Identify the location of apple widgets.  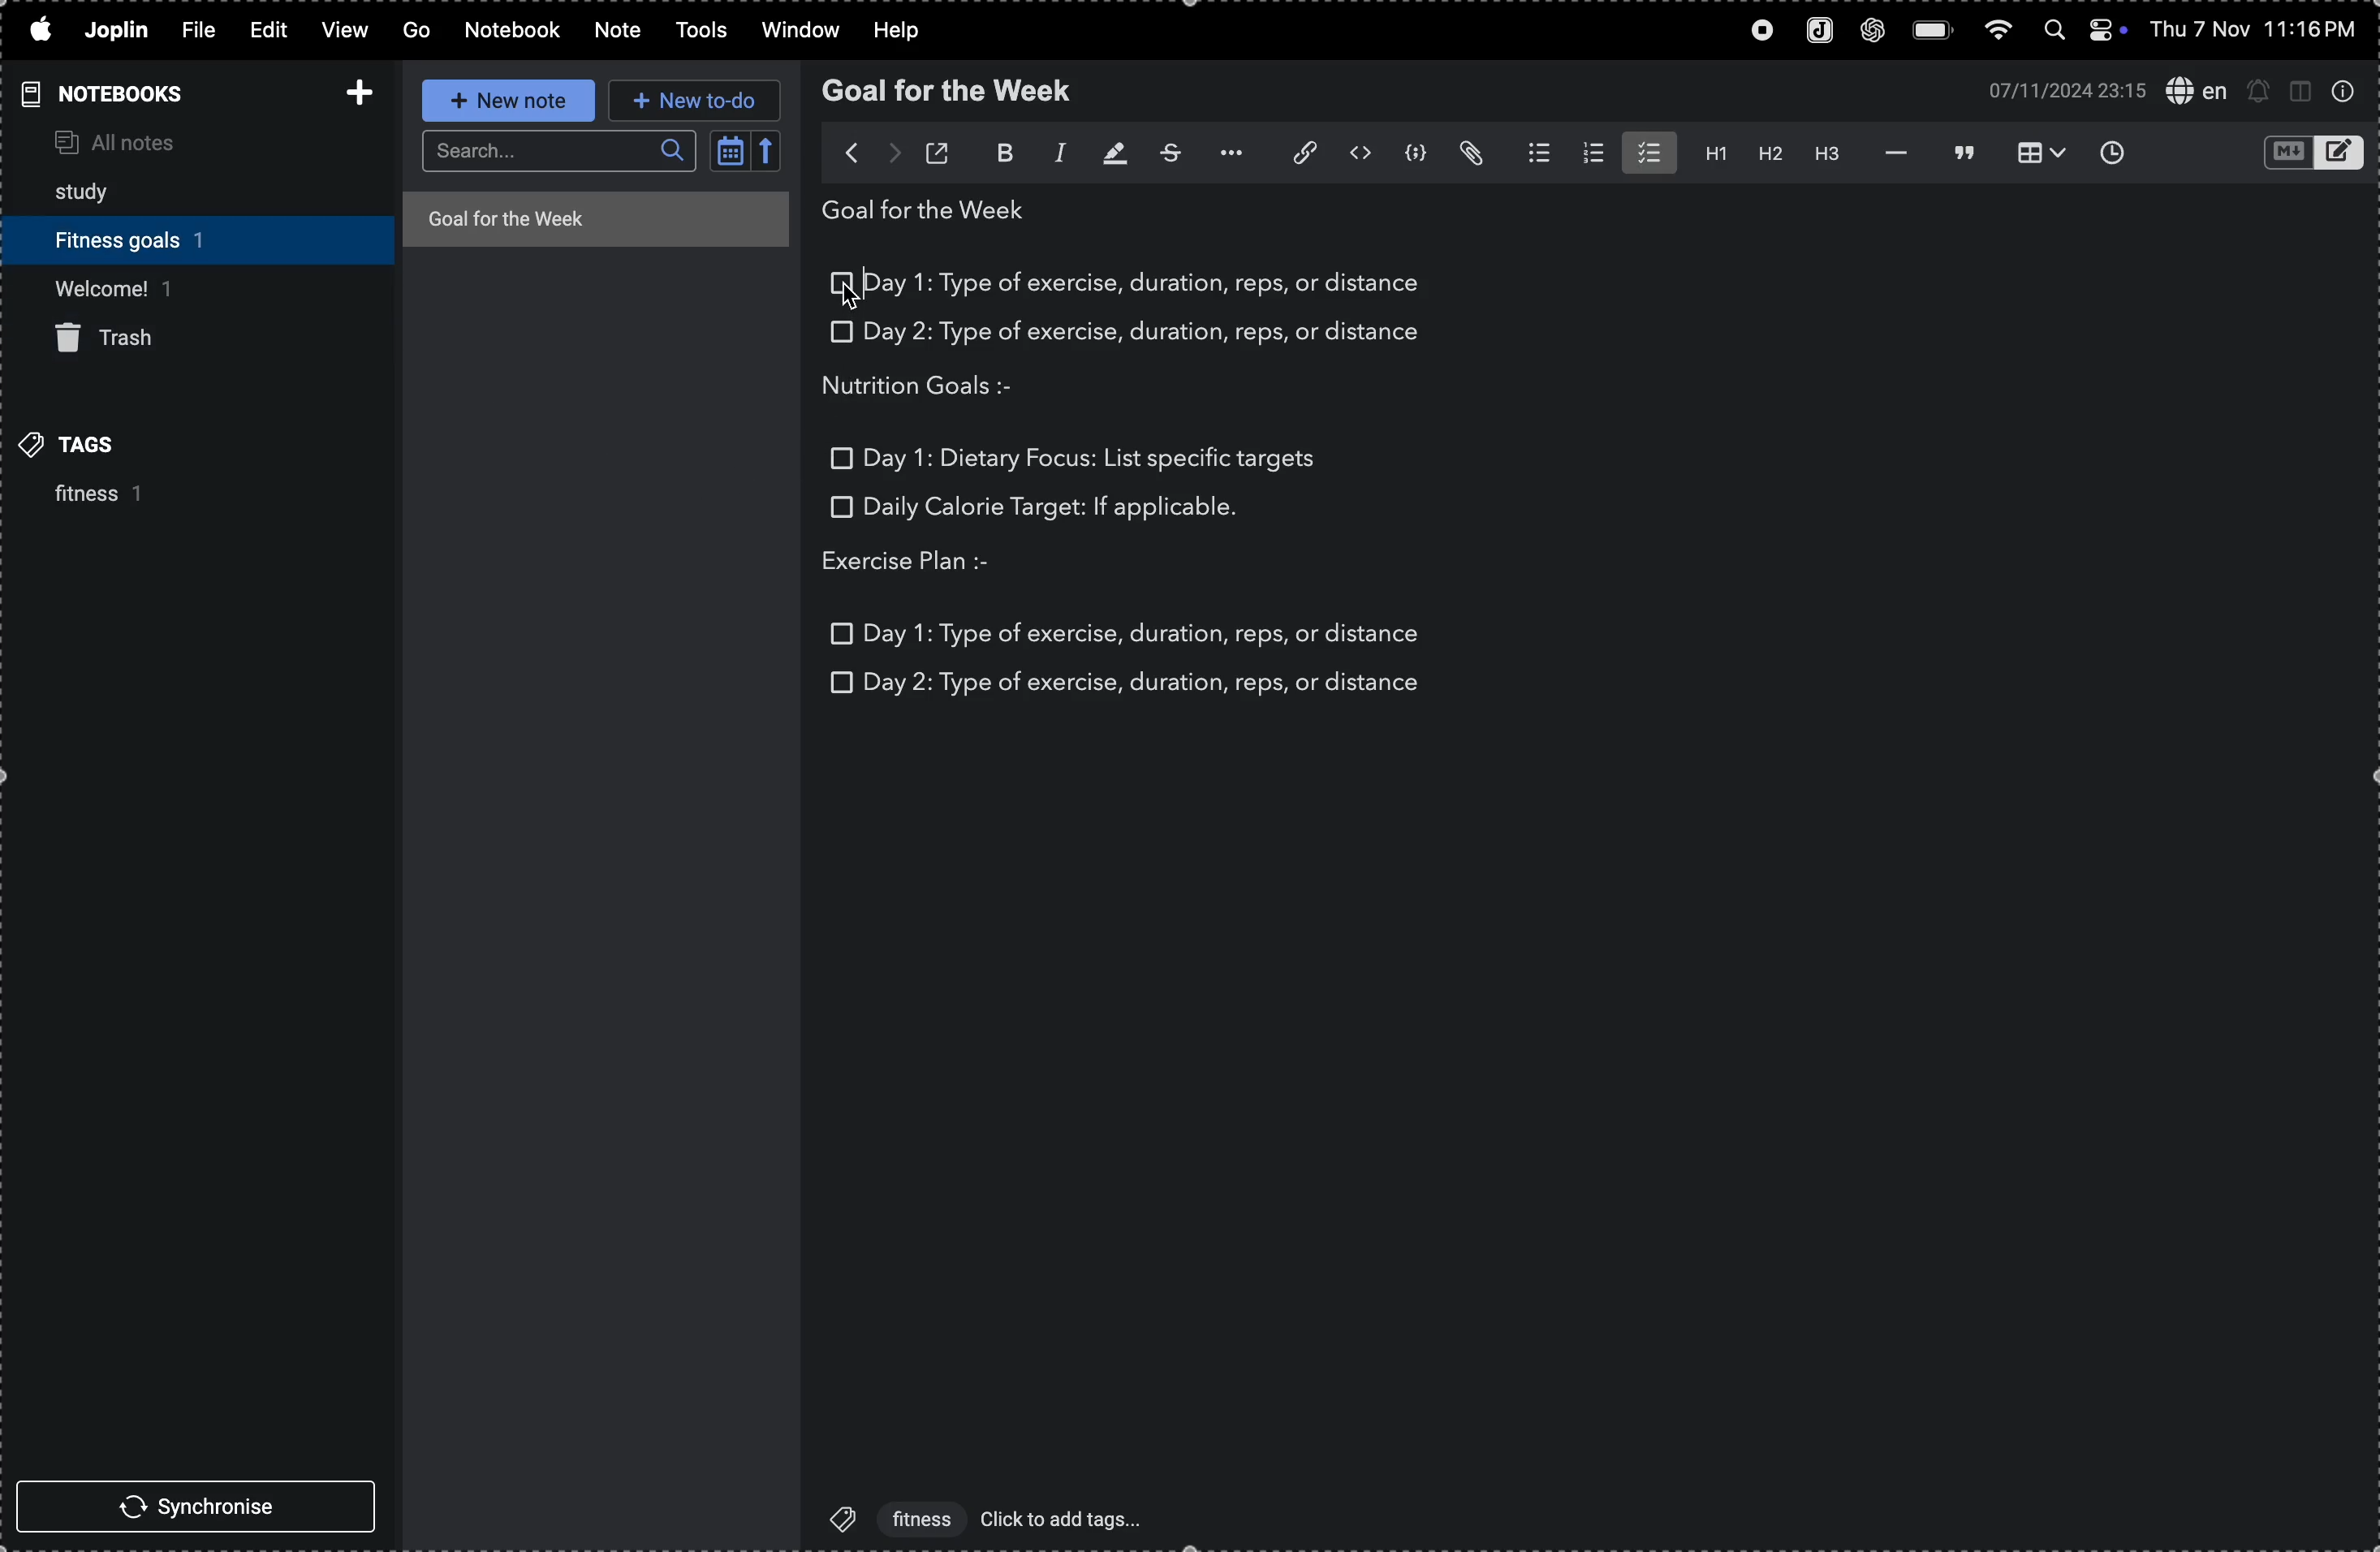
(2090, 30).